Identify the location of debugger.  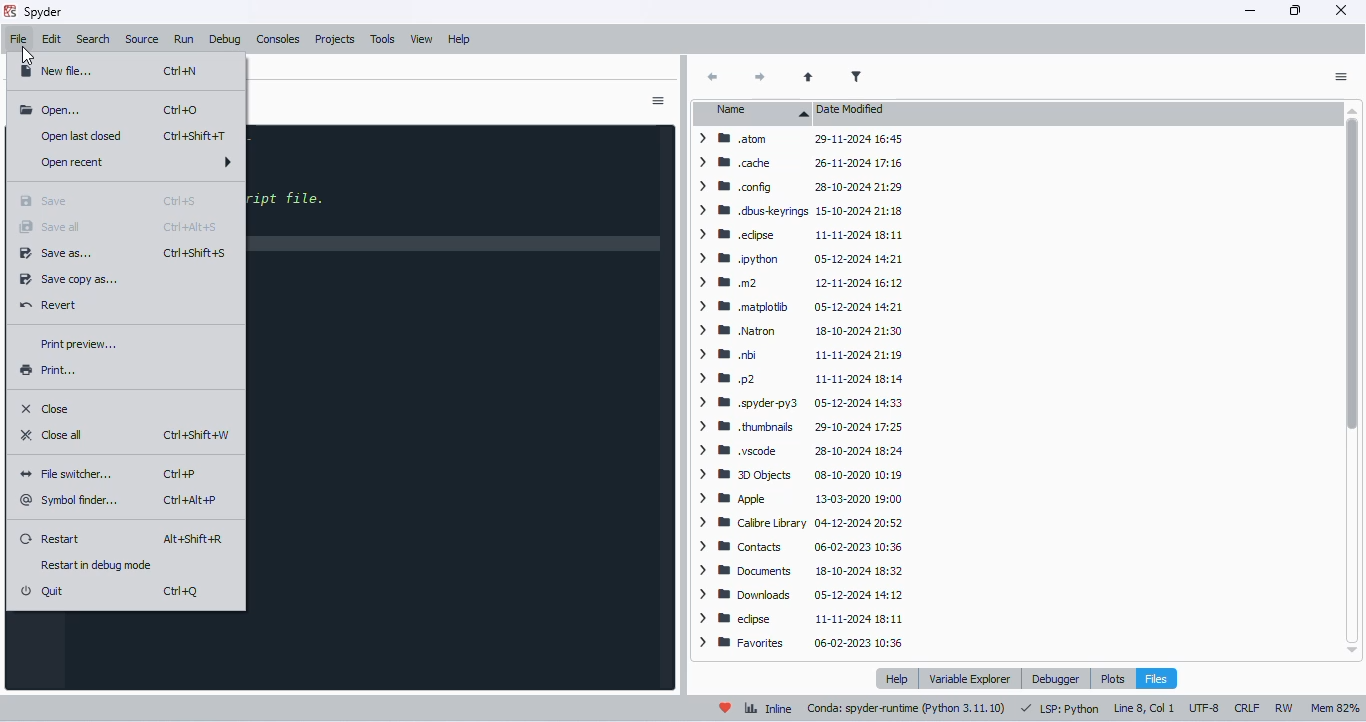
(1056, 678).